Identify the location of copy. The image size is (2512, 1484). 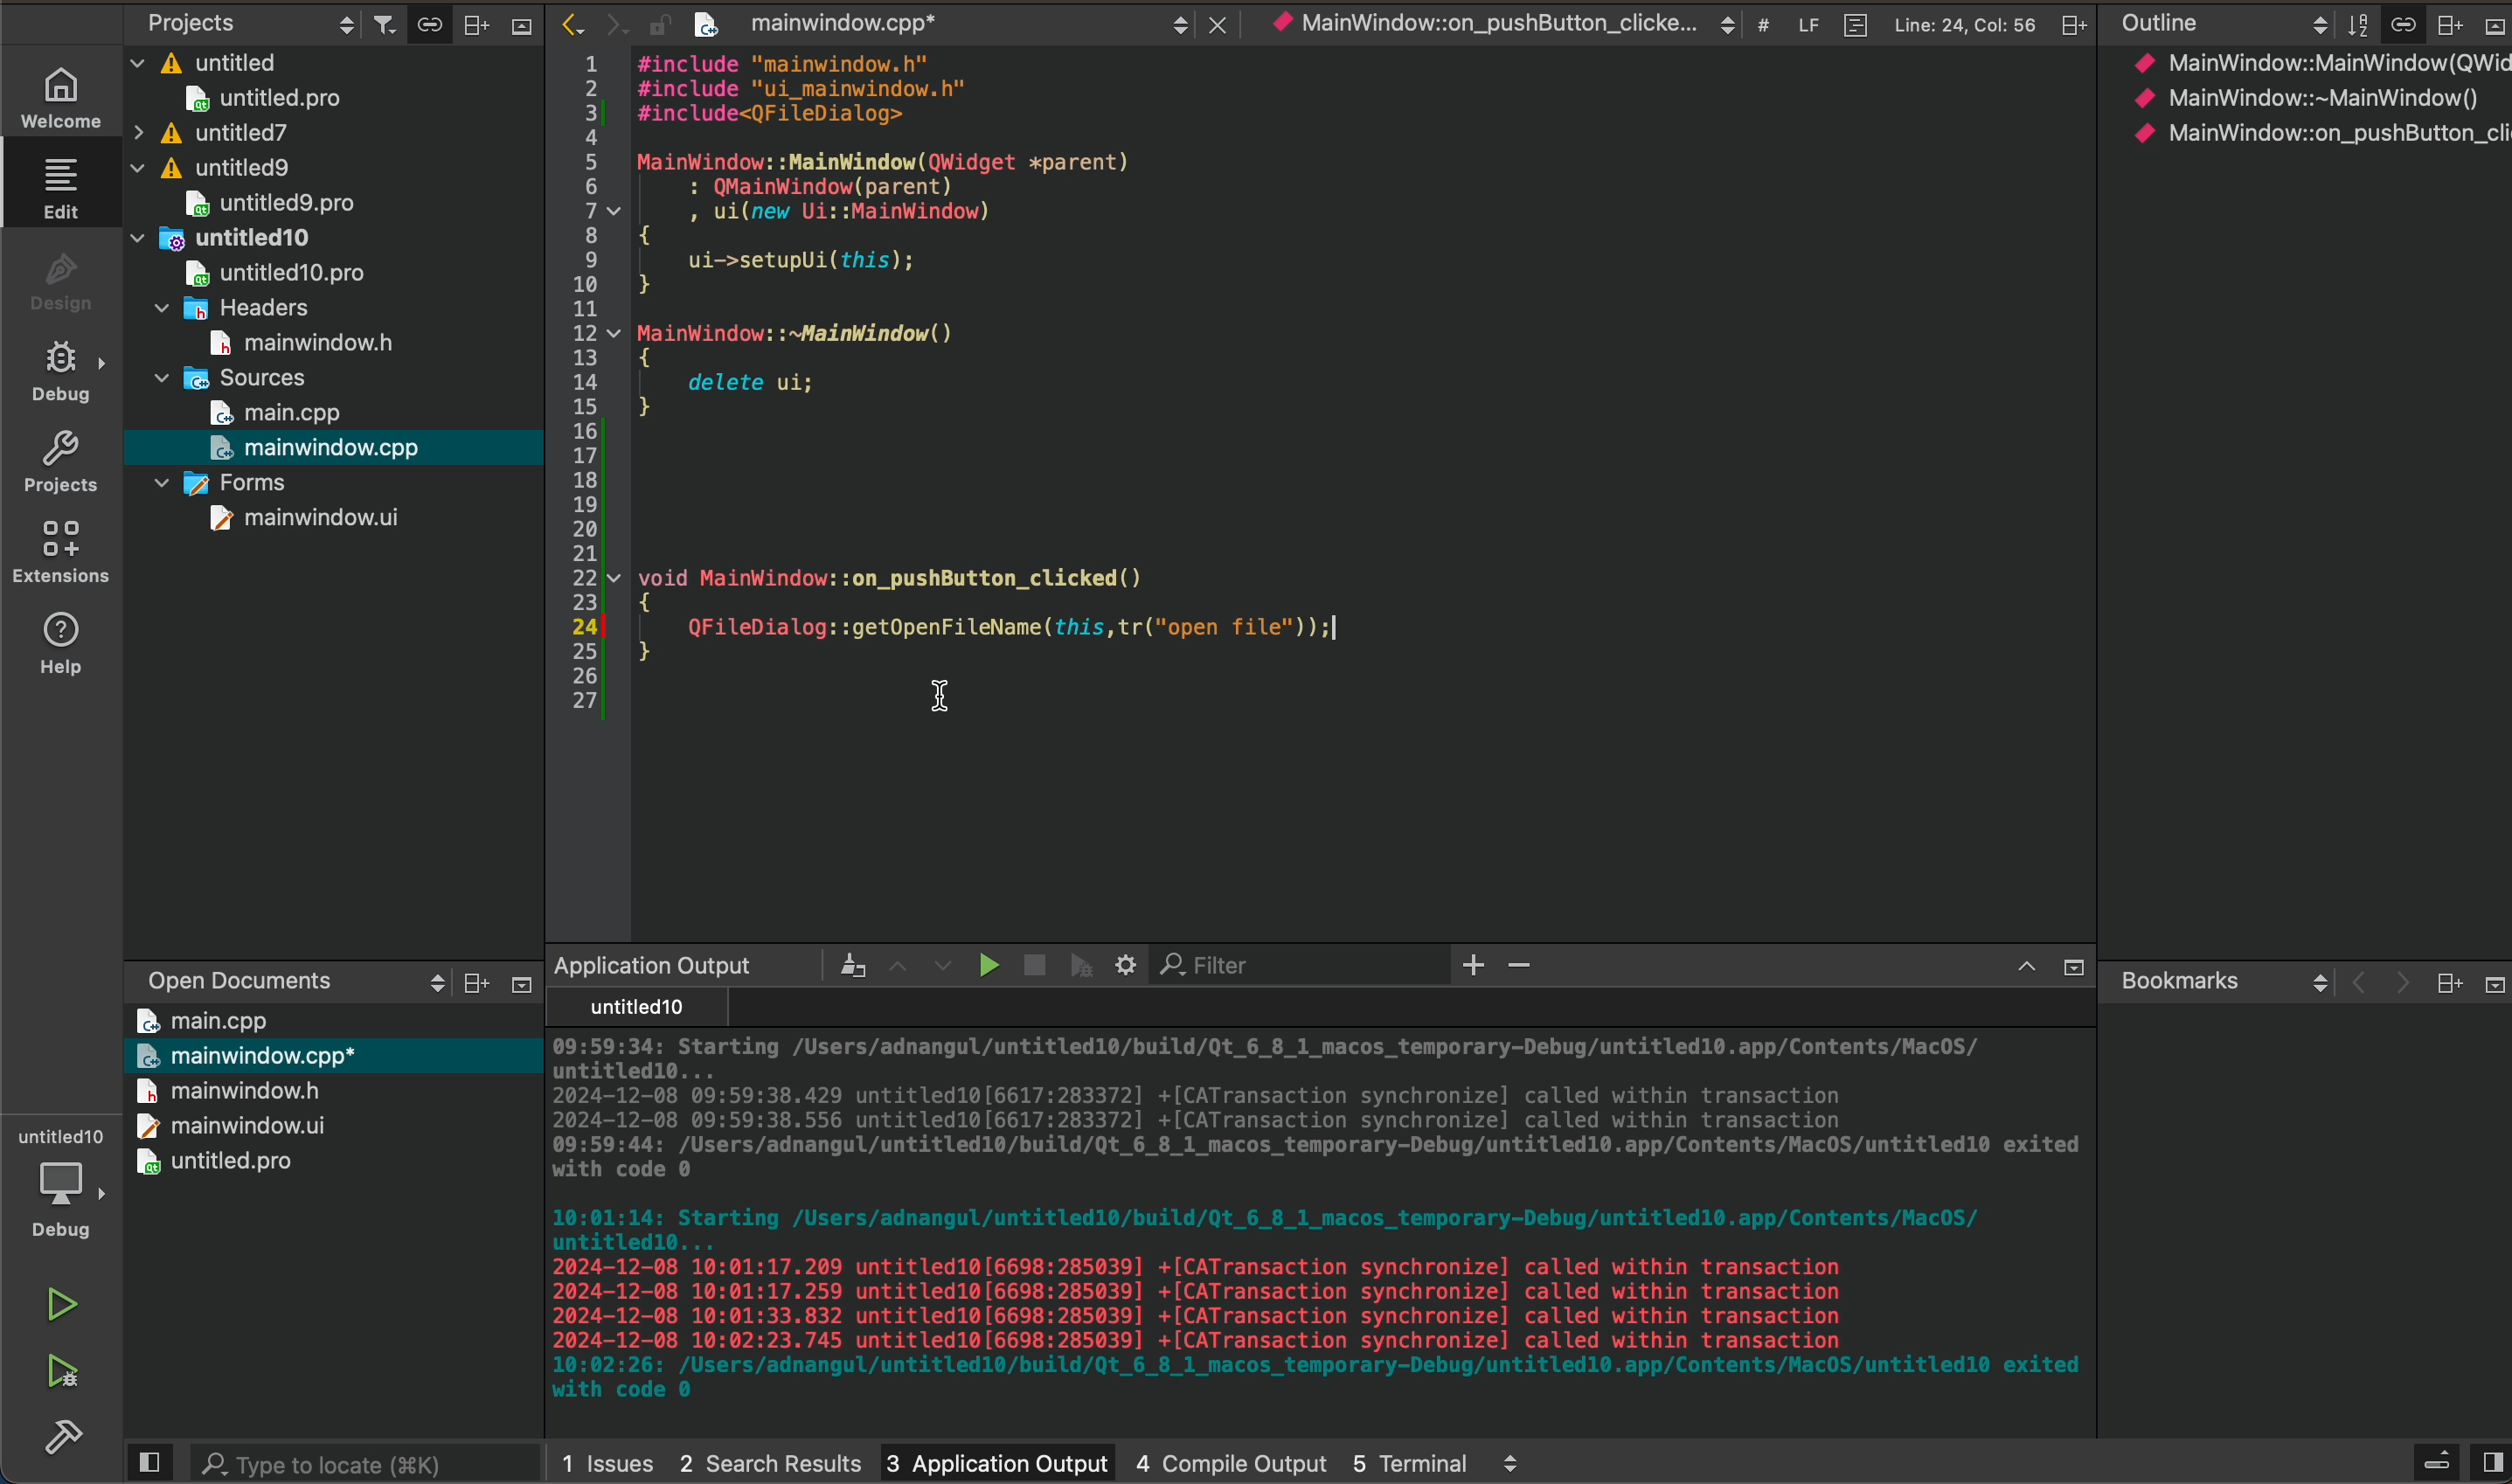
(424, 24).